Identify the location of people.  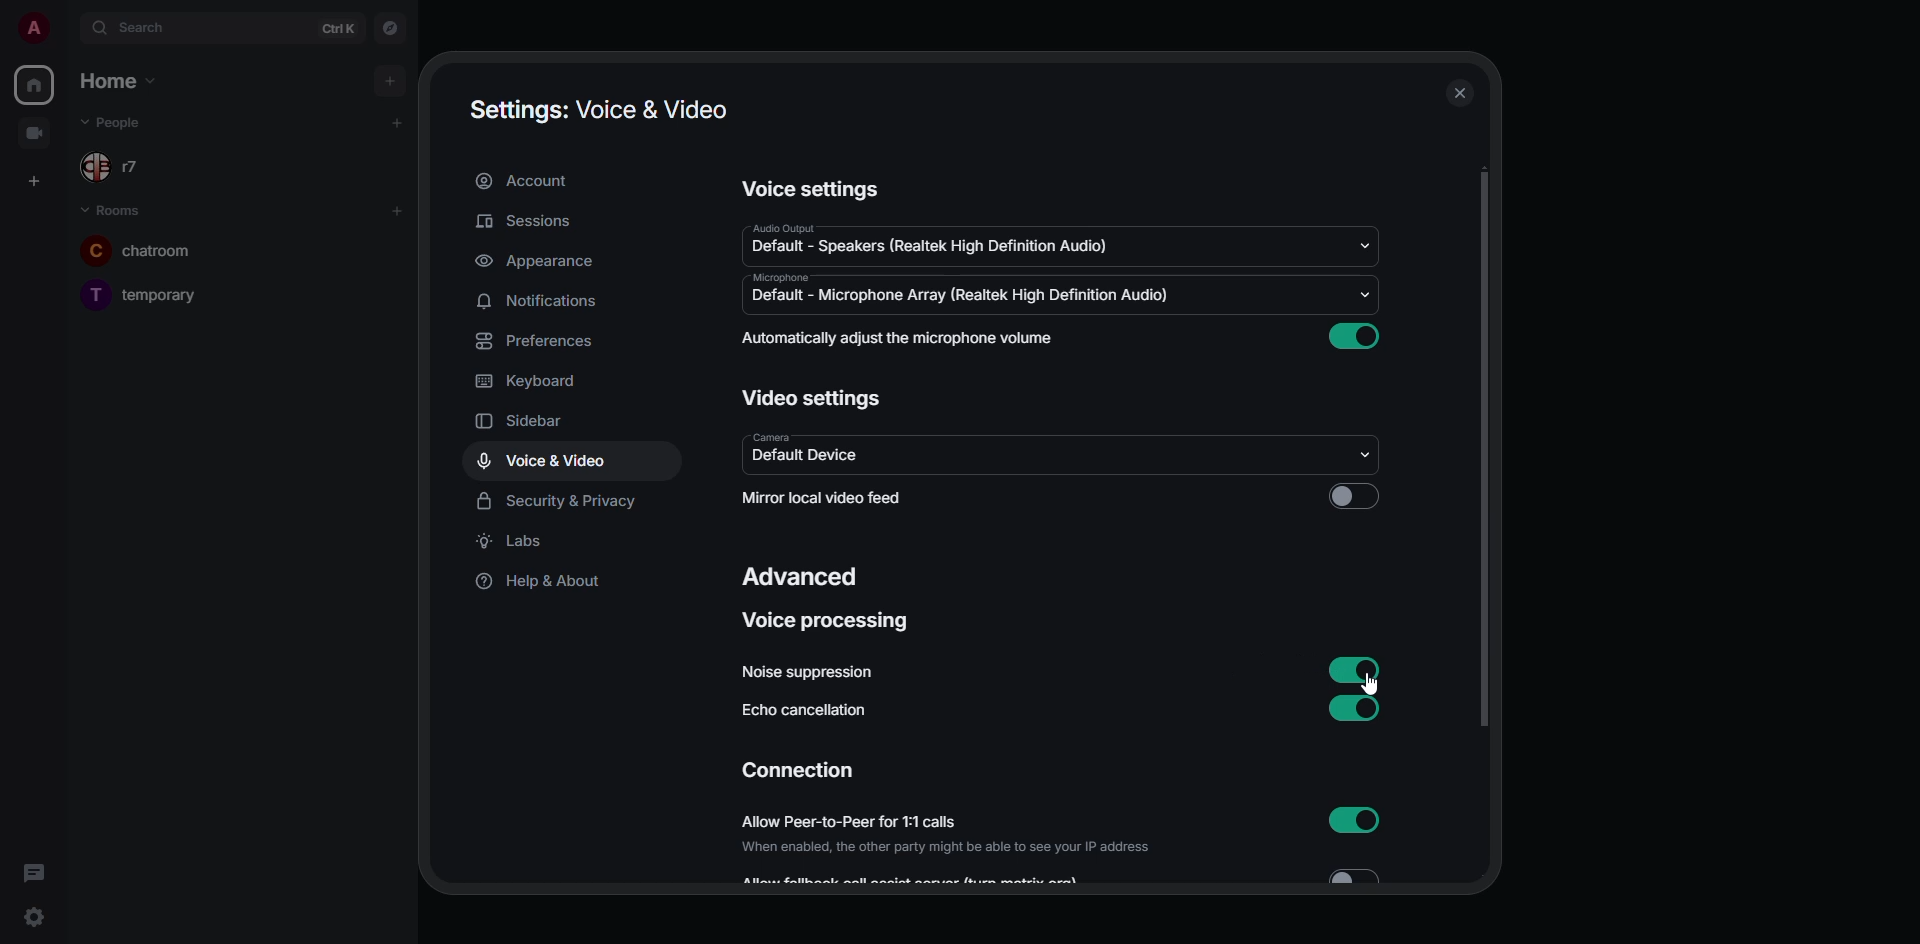
(128, 122).